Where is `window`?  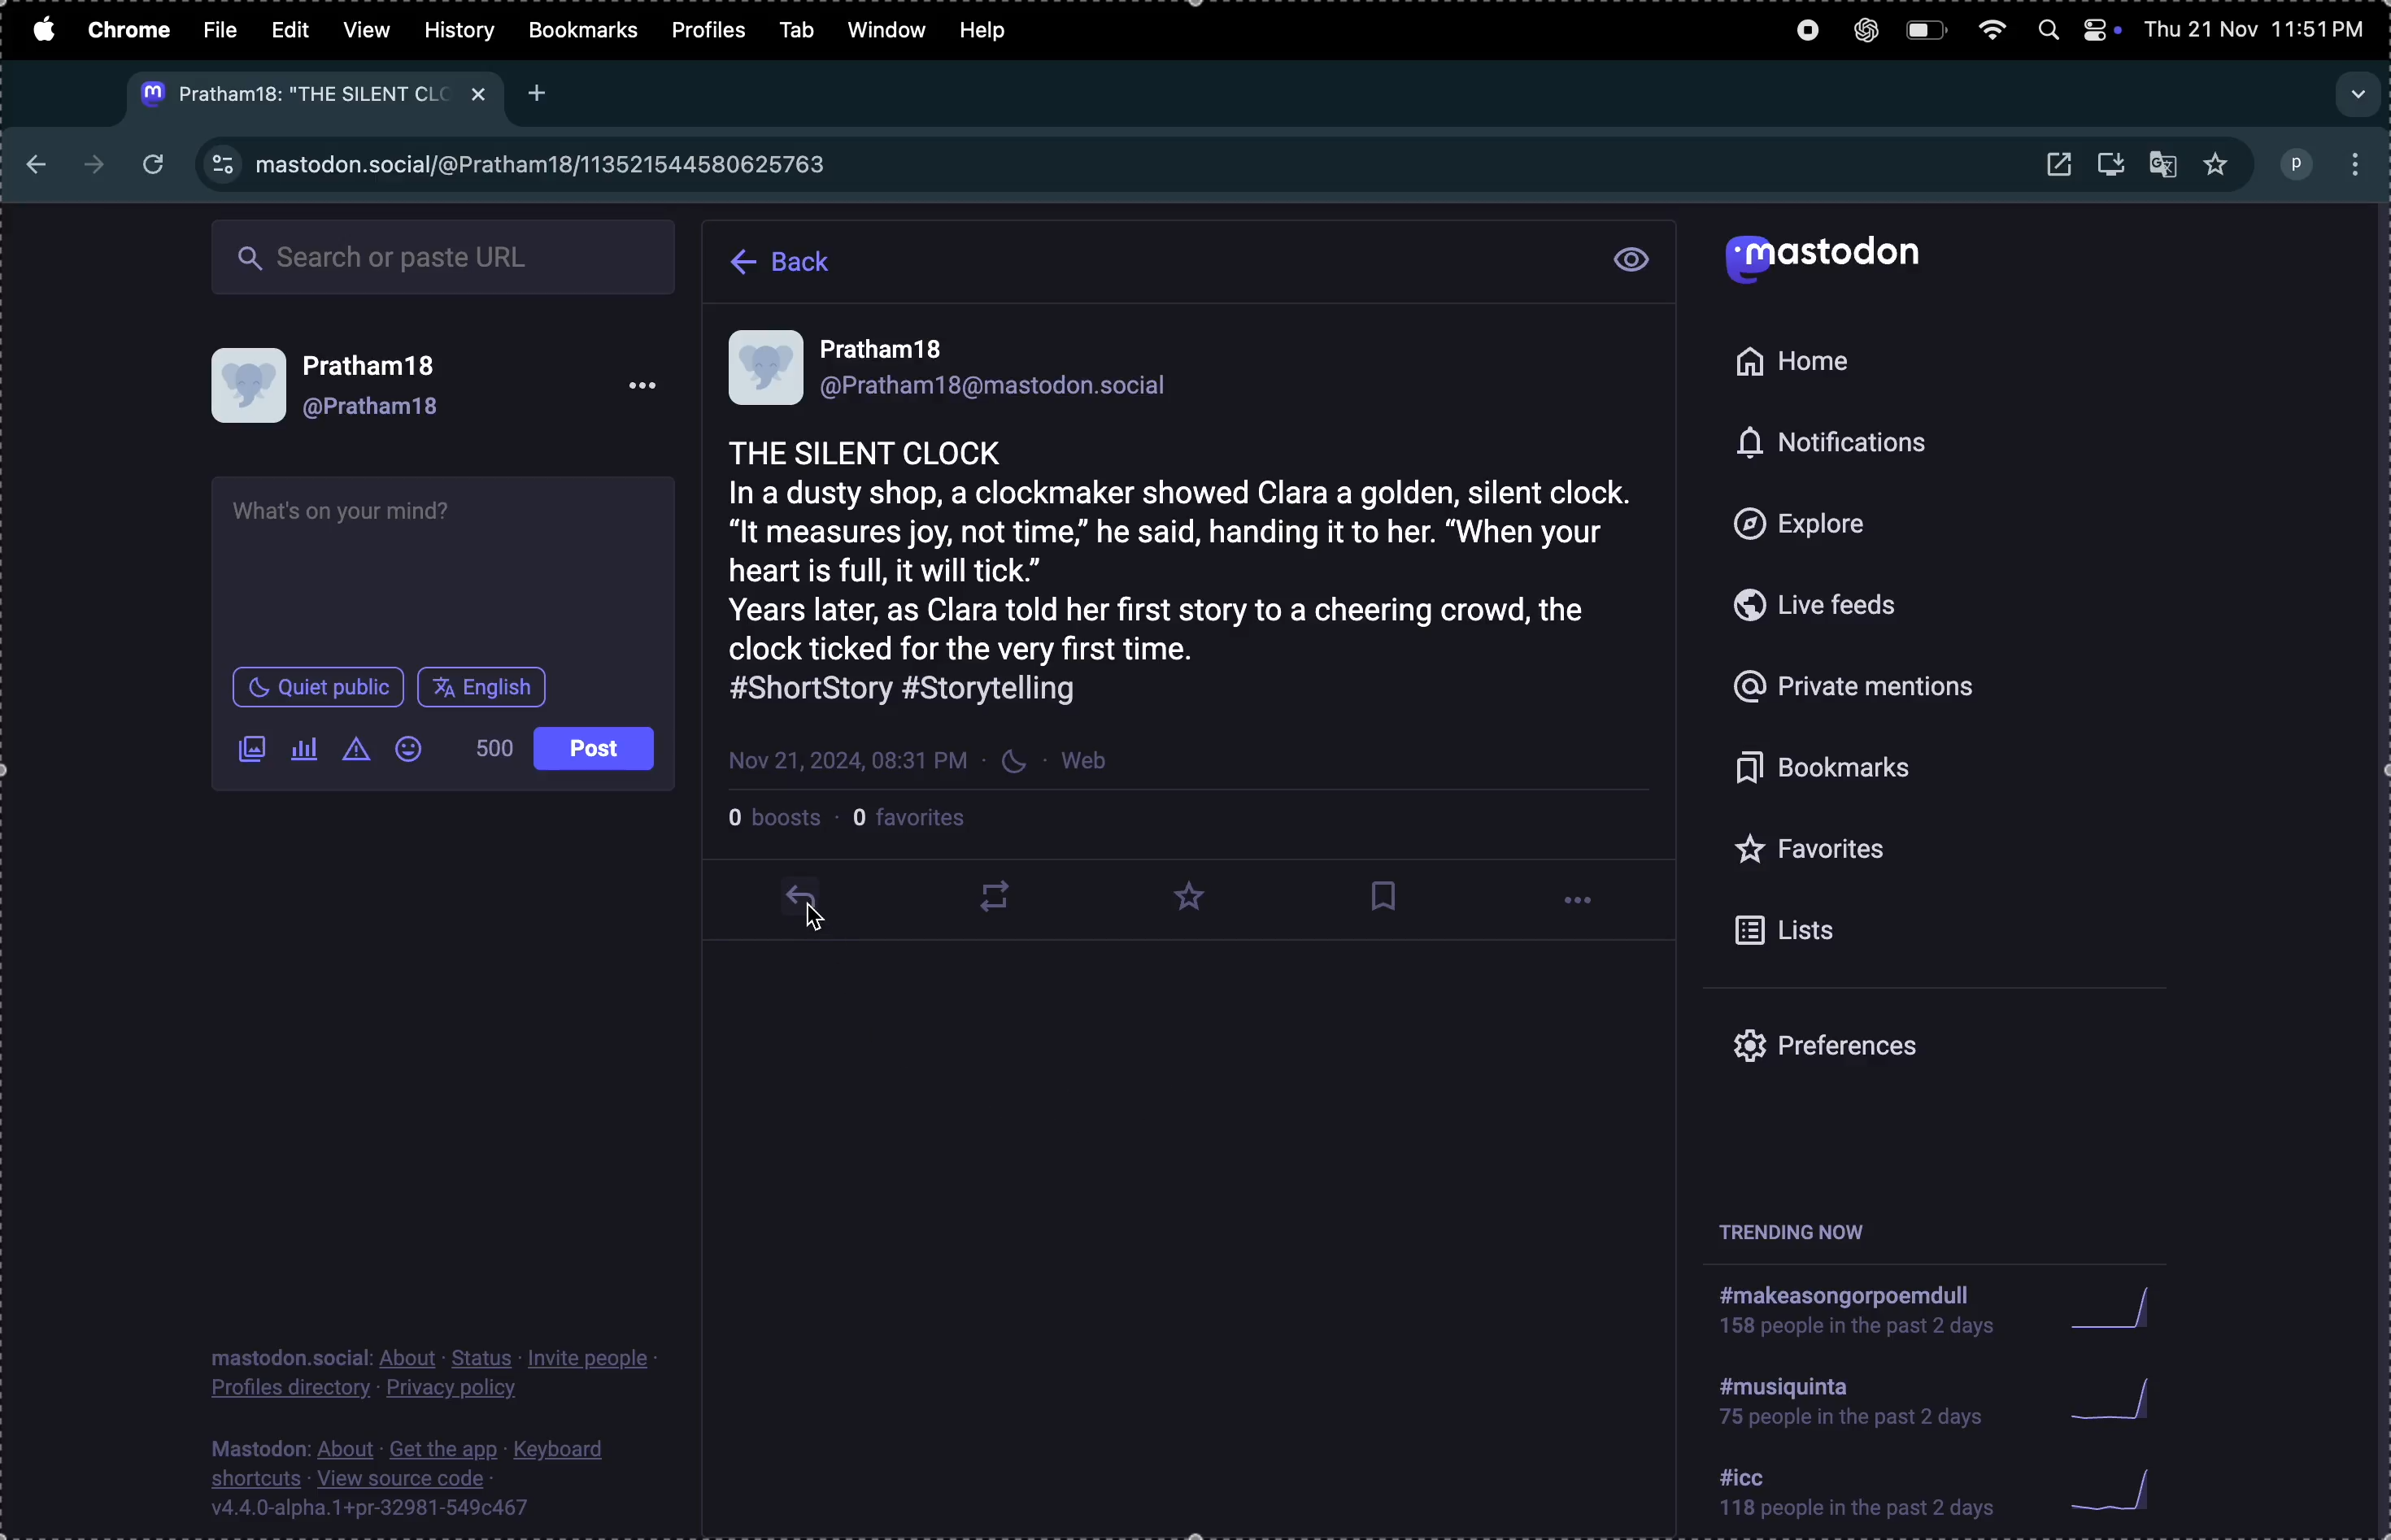
window is located at coordinates (888, 30).